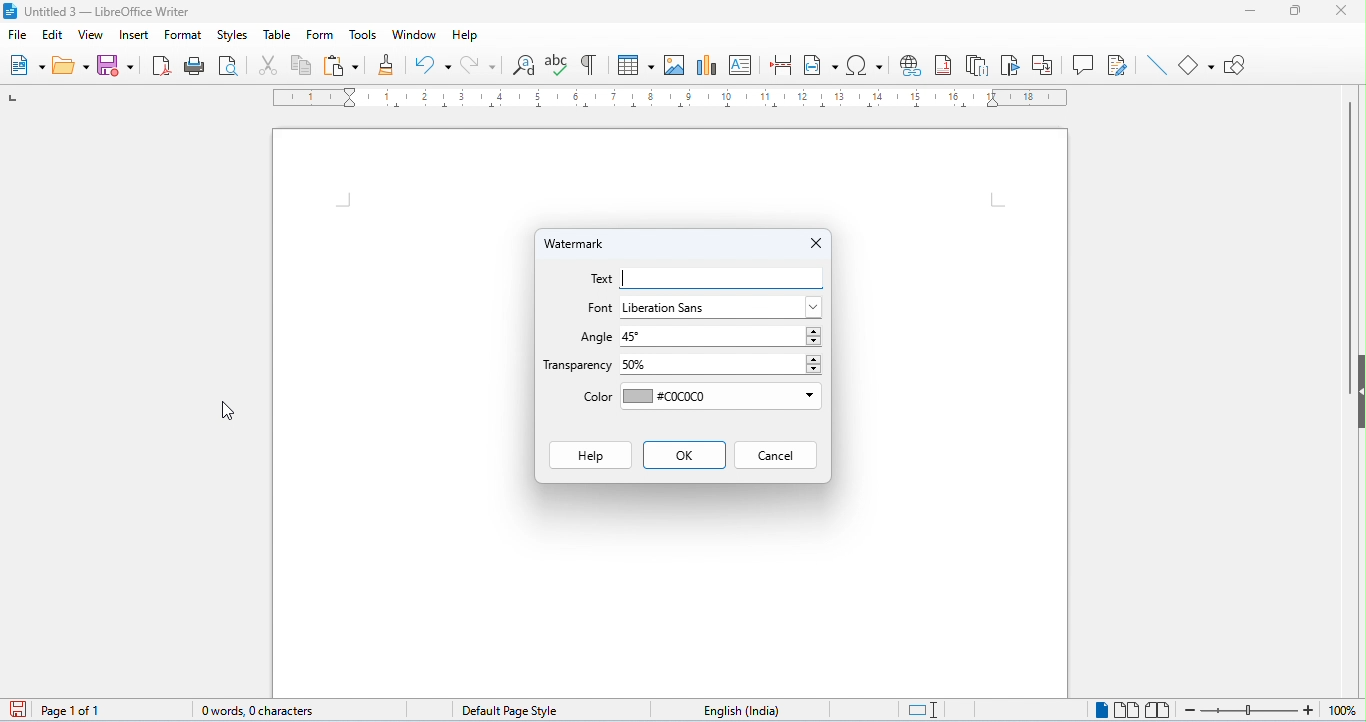  I want to click on water mark, so click(583, 245).